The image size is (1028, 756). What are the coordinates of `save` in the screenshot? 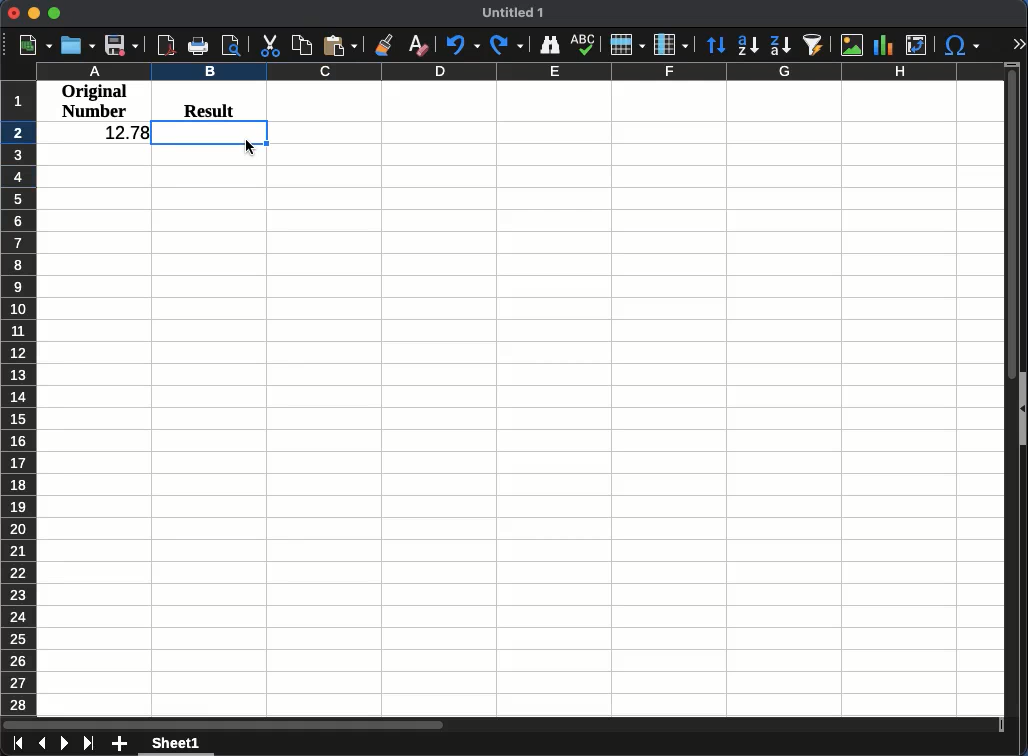 It's located at (121, 45).